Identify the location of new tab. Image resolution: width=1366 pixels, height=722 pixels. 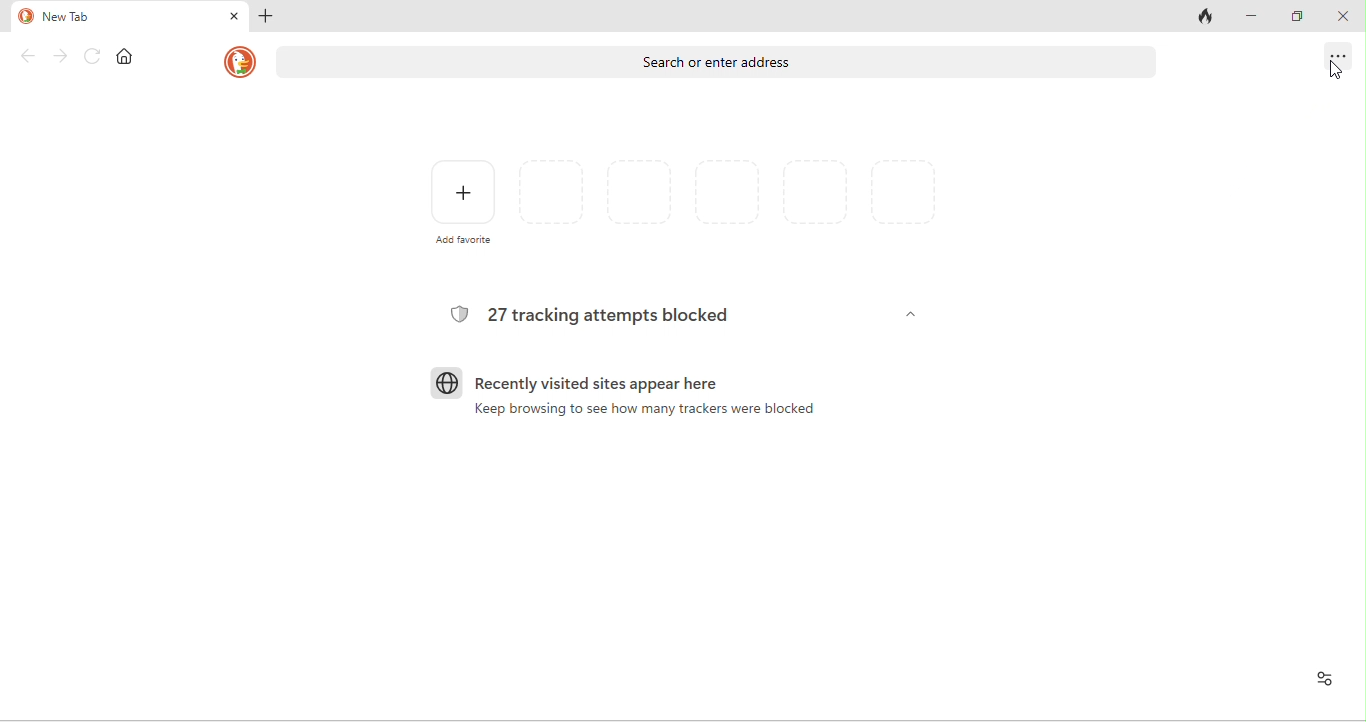
(98, 18).